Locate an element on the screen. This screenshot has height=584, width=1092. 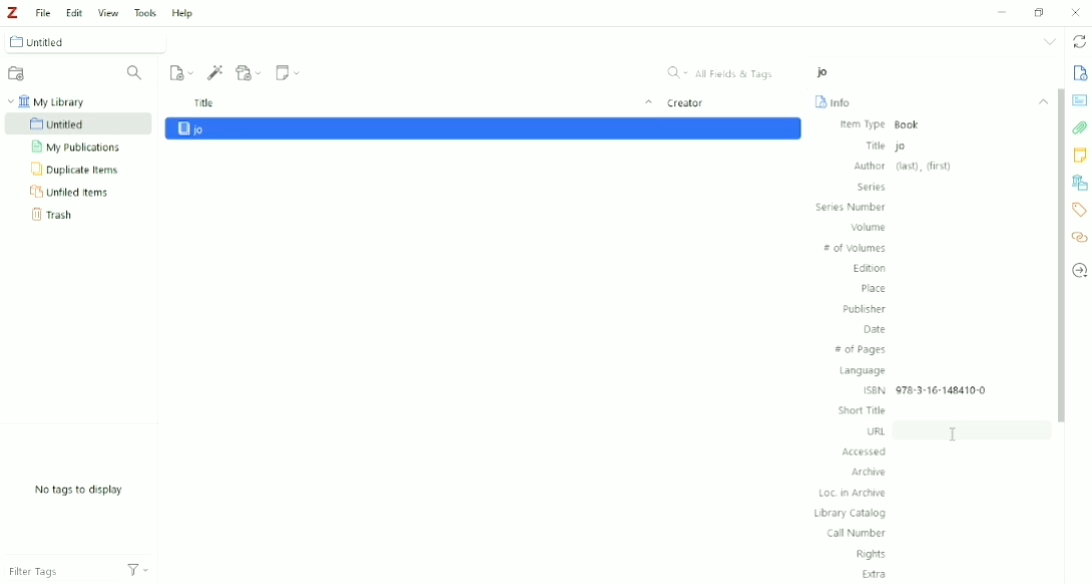
Attachments is located at coordinates (1080, 130).